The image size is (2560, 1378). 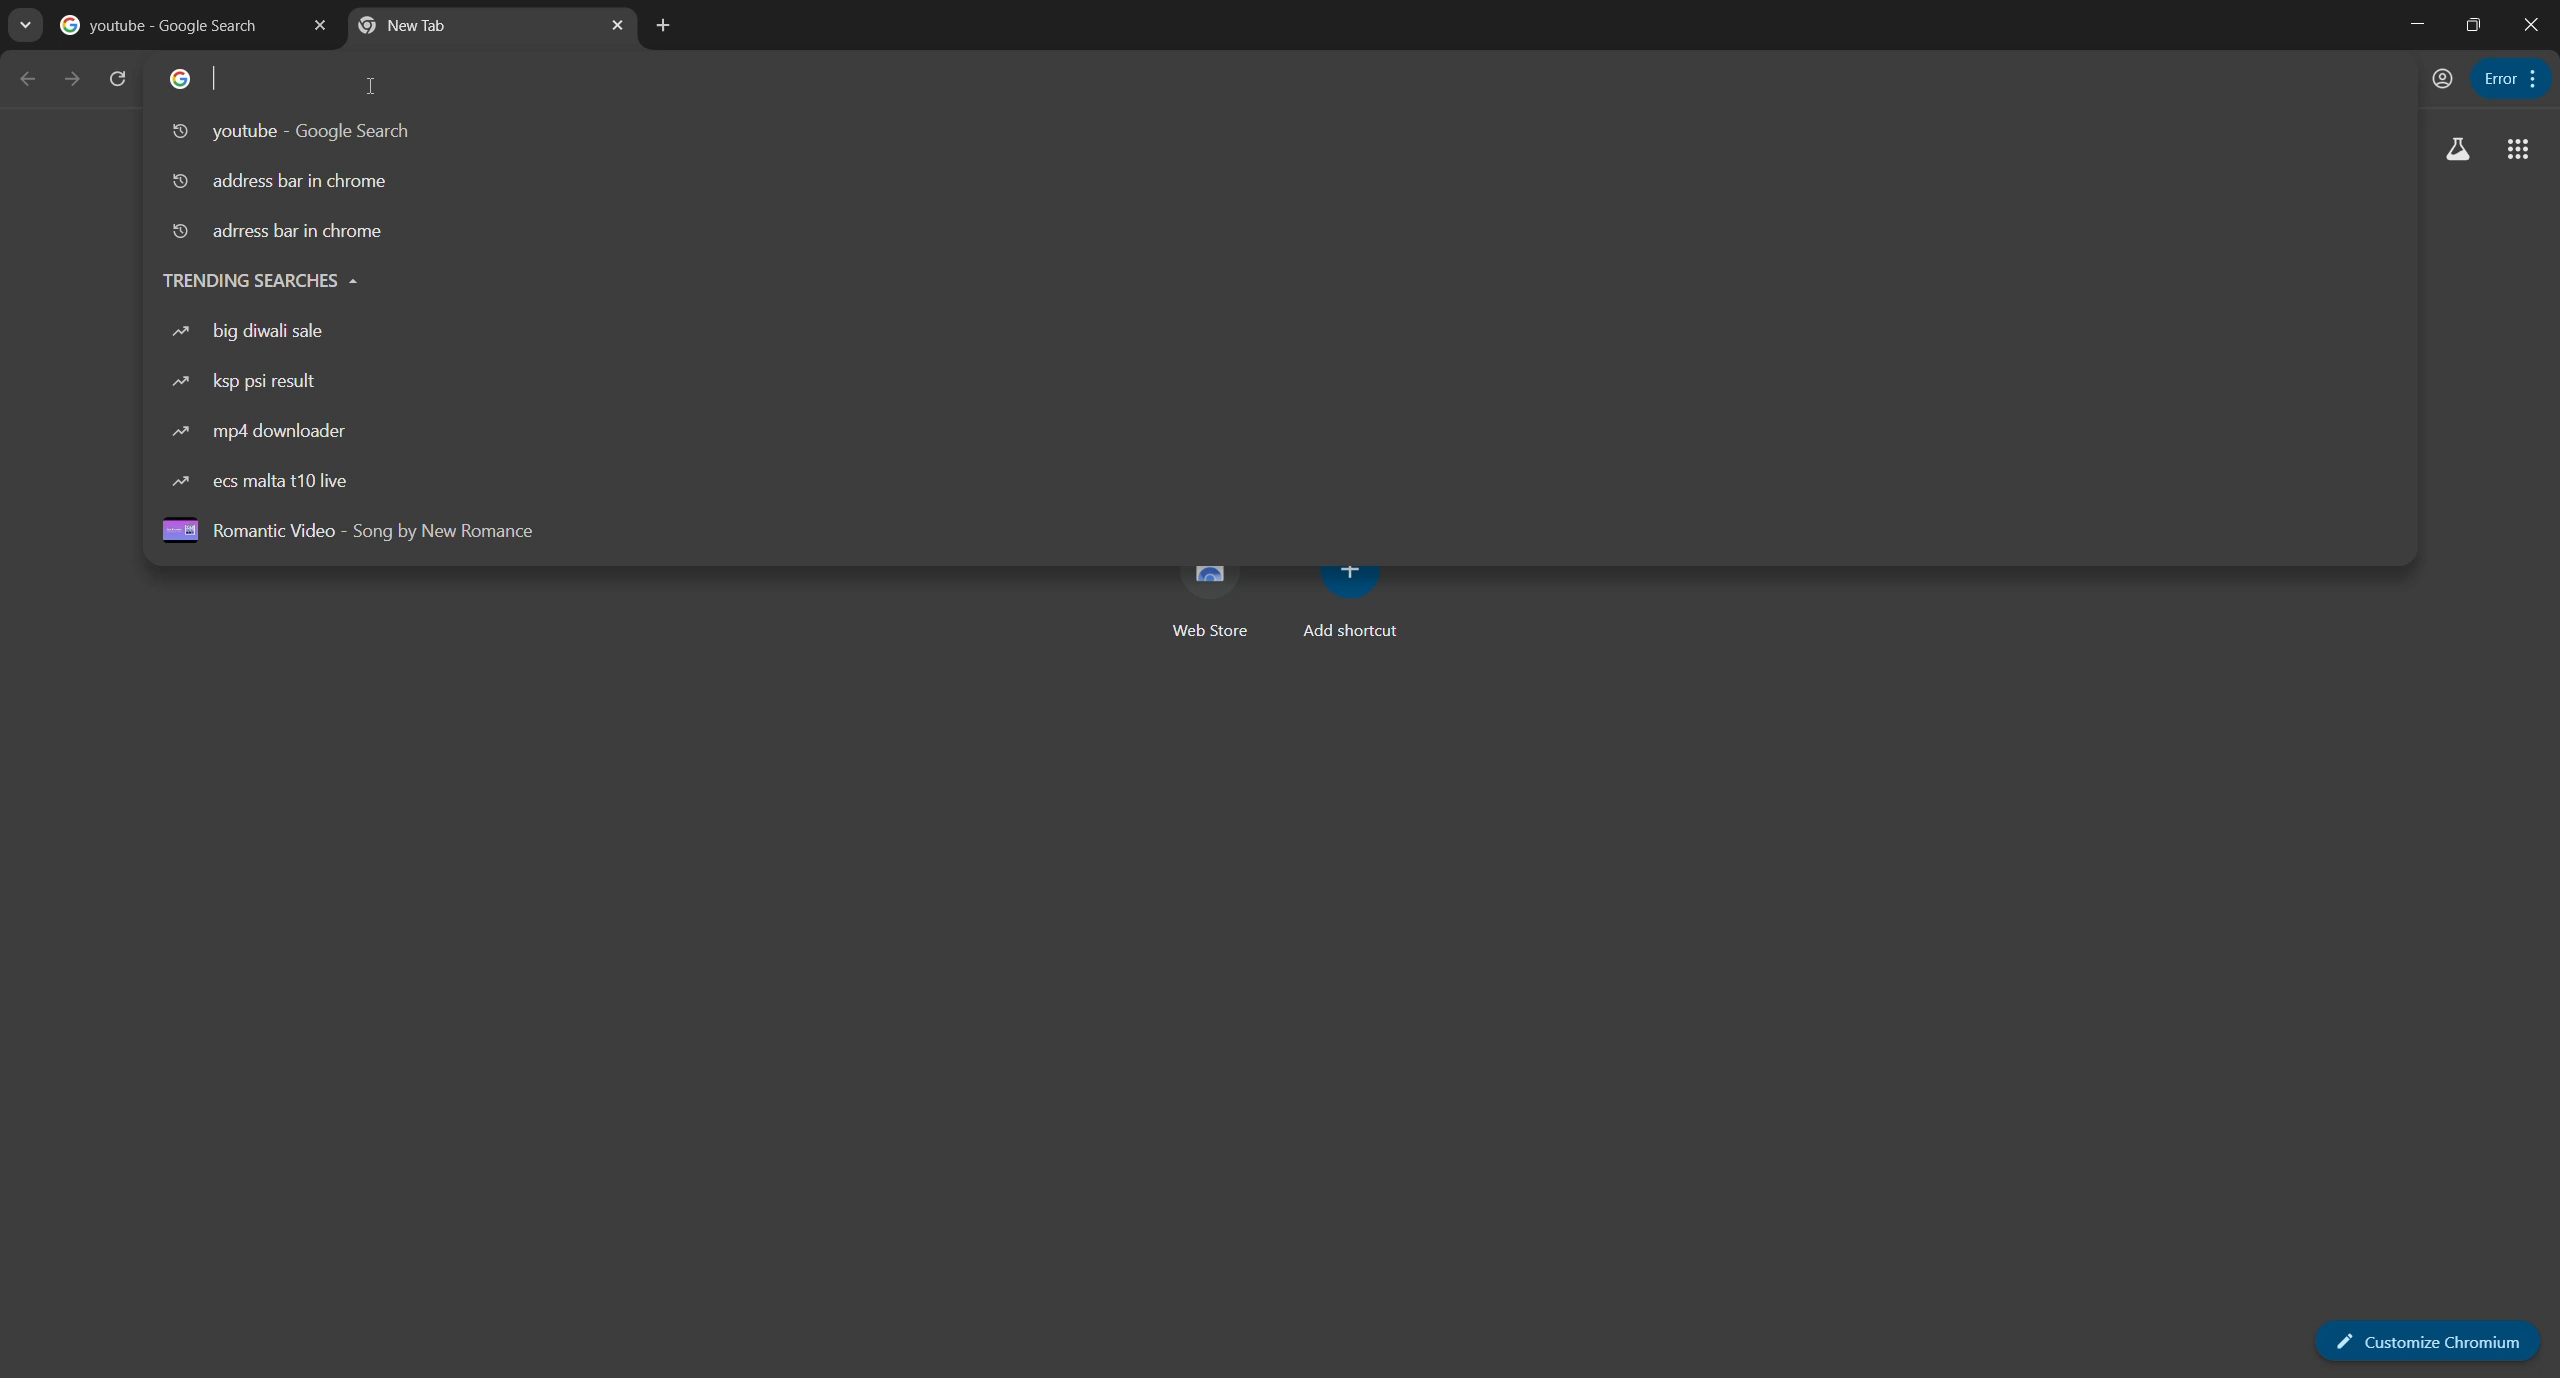 I want to click on add shortcut, so click(x=1345, y=608).